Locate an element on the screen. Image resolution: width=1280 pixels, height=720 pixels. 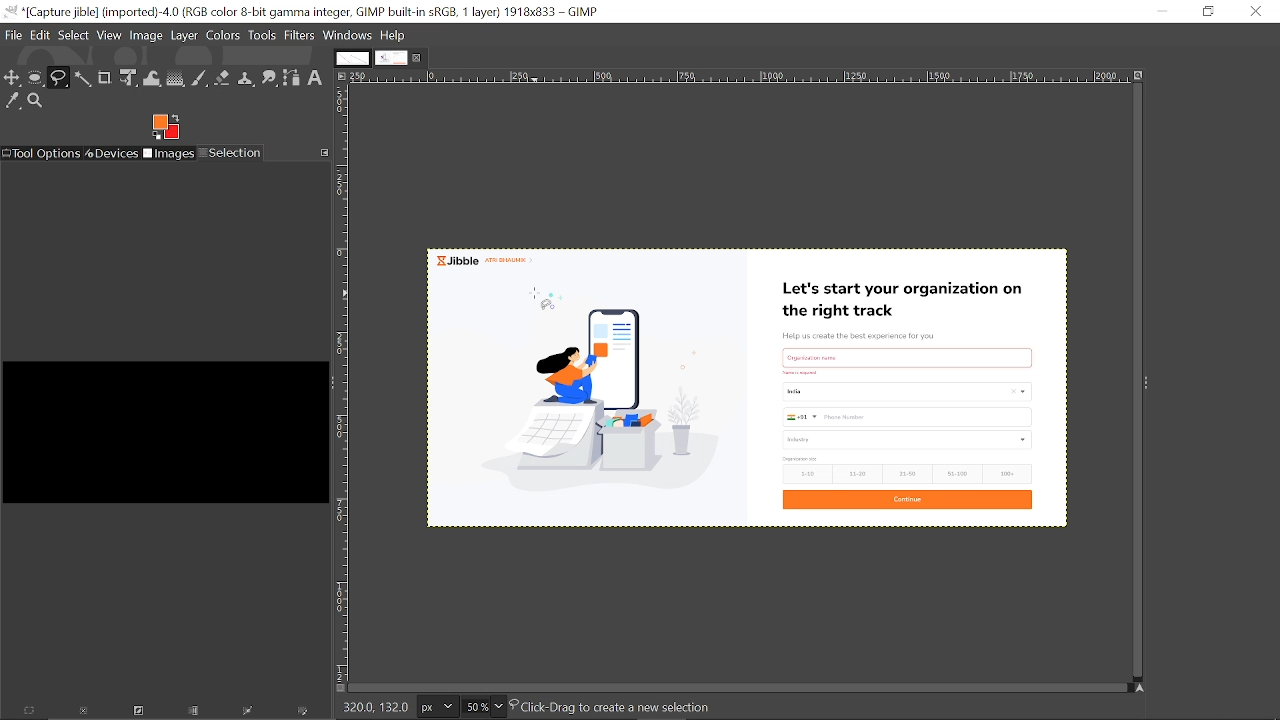
Edit is located at coordinates (42, 33).